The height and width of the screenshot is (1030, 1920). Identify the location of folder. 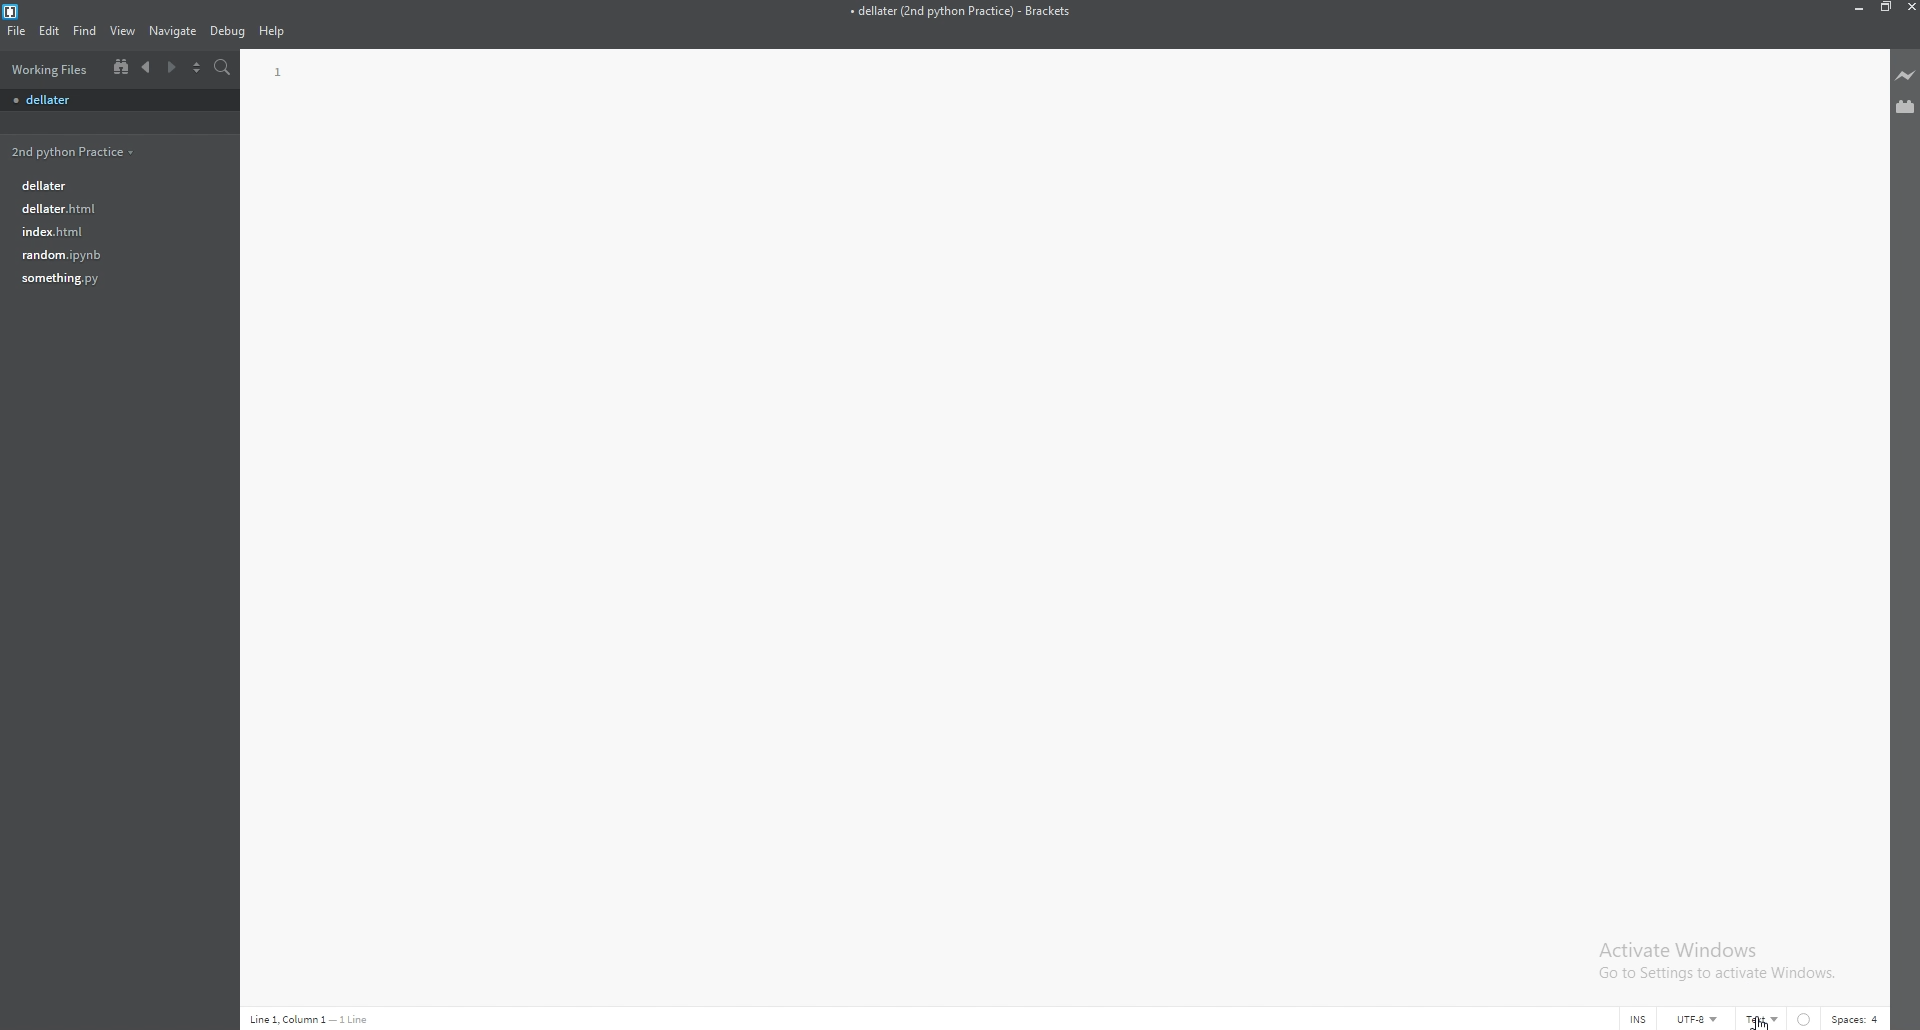
(71, 150).